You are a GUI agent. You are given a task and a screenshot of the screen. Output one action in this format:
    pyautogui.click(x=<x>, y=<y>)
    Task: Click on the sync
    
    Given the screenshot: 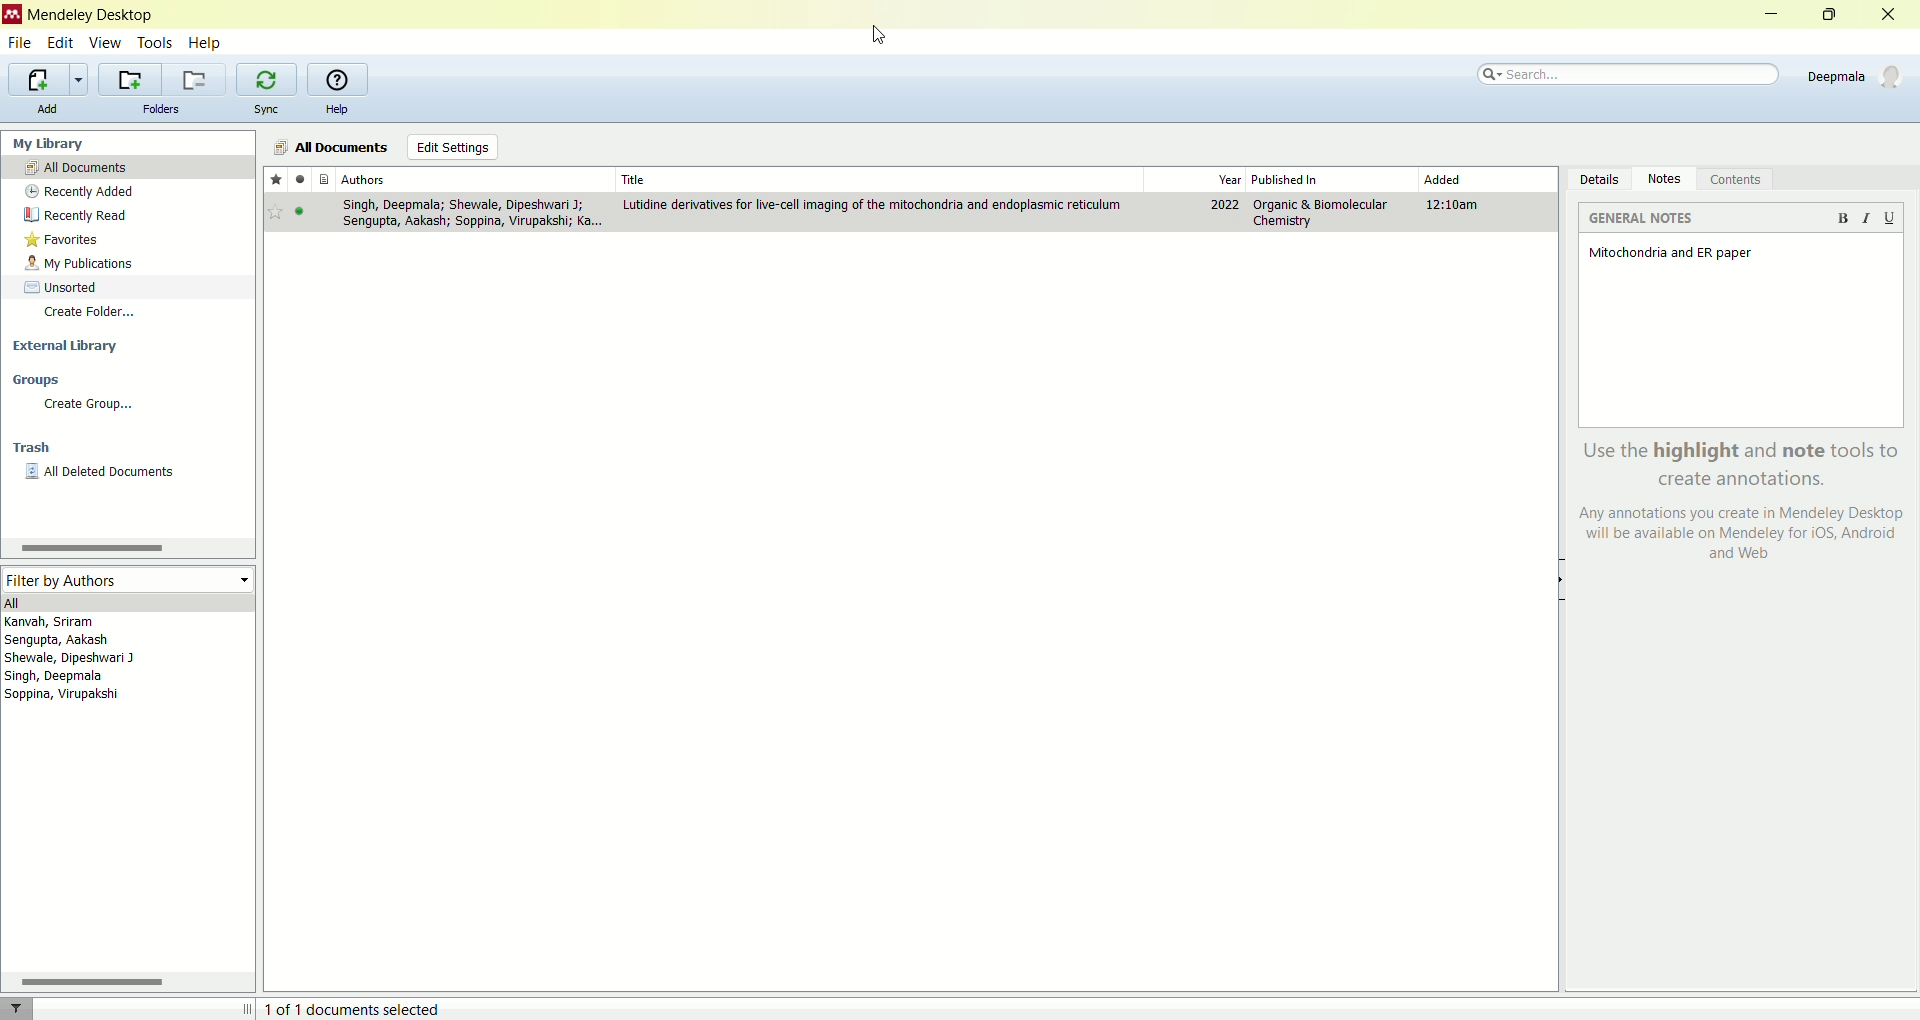 What is the action you would take?
    pyautogui.click(x=267, y=108)
    